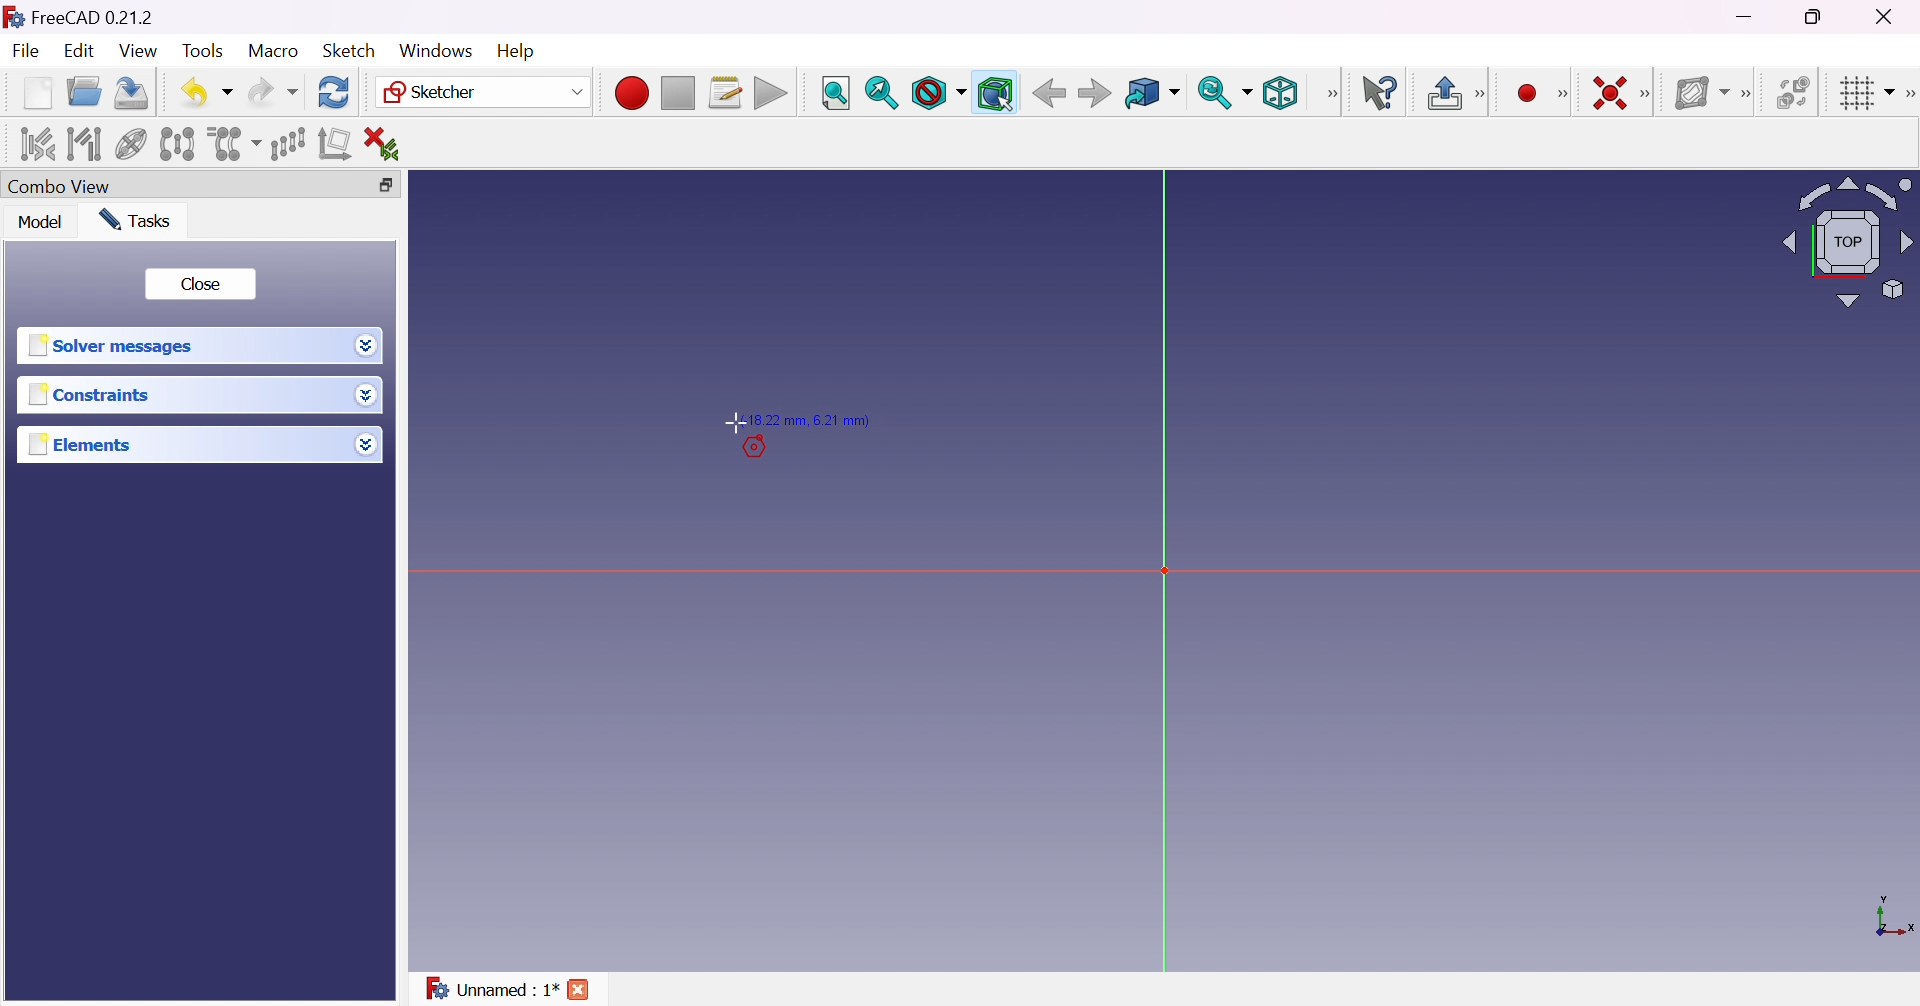 The width and height of the screenshot is (1920, 1006). Describe the element at coordinates (749, 451) in the screenshot. I see `Preview` at that location.